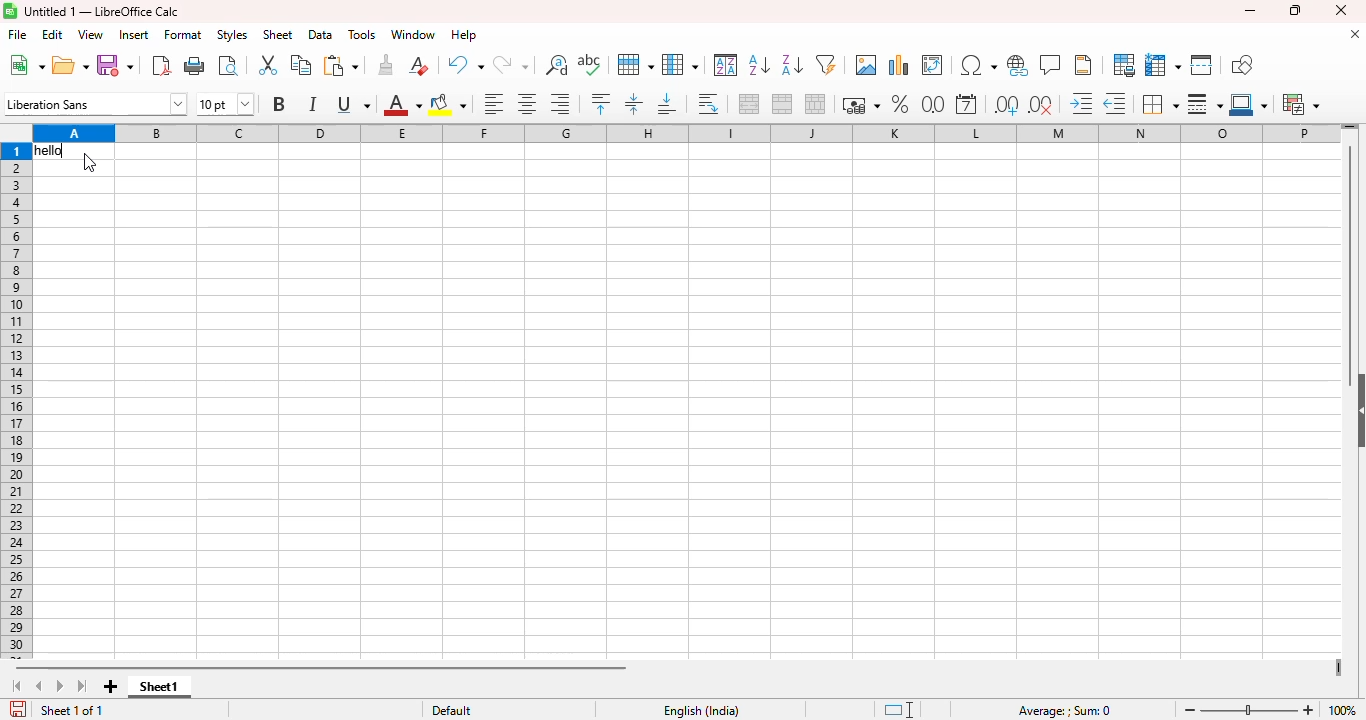  Describe the element at coordinates (18, 686) in the screenshot. I see `scroll to first sheet` at that location.